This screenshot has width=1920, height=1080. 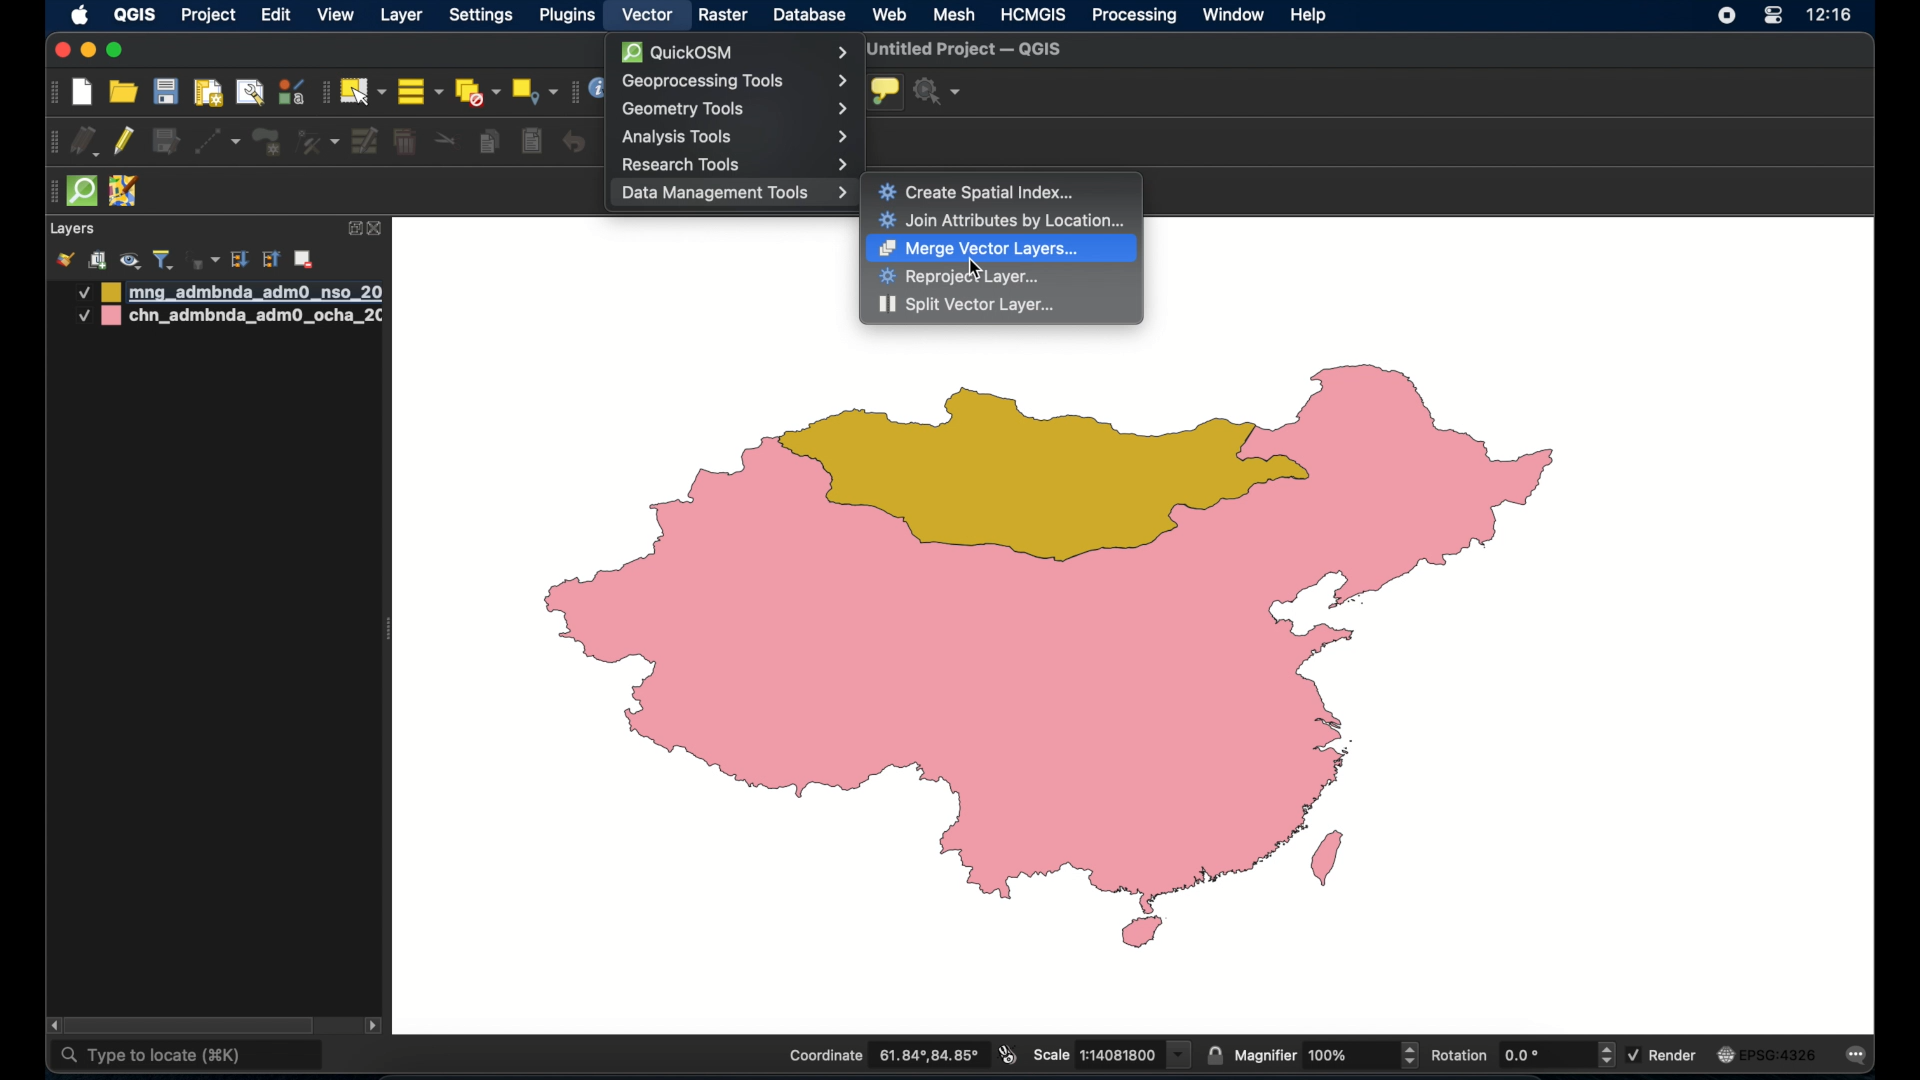 What do you see at coordinates (133, 14) in the screenshot?
I see `QGIS` at bounding box center [133, 14].